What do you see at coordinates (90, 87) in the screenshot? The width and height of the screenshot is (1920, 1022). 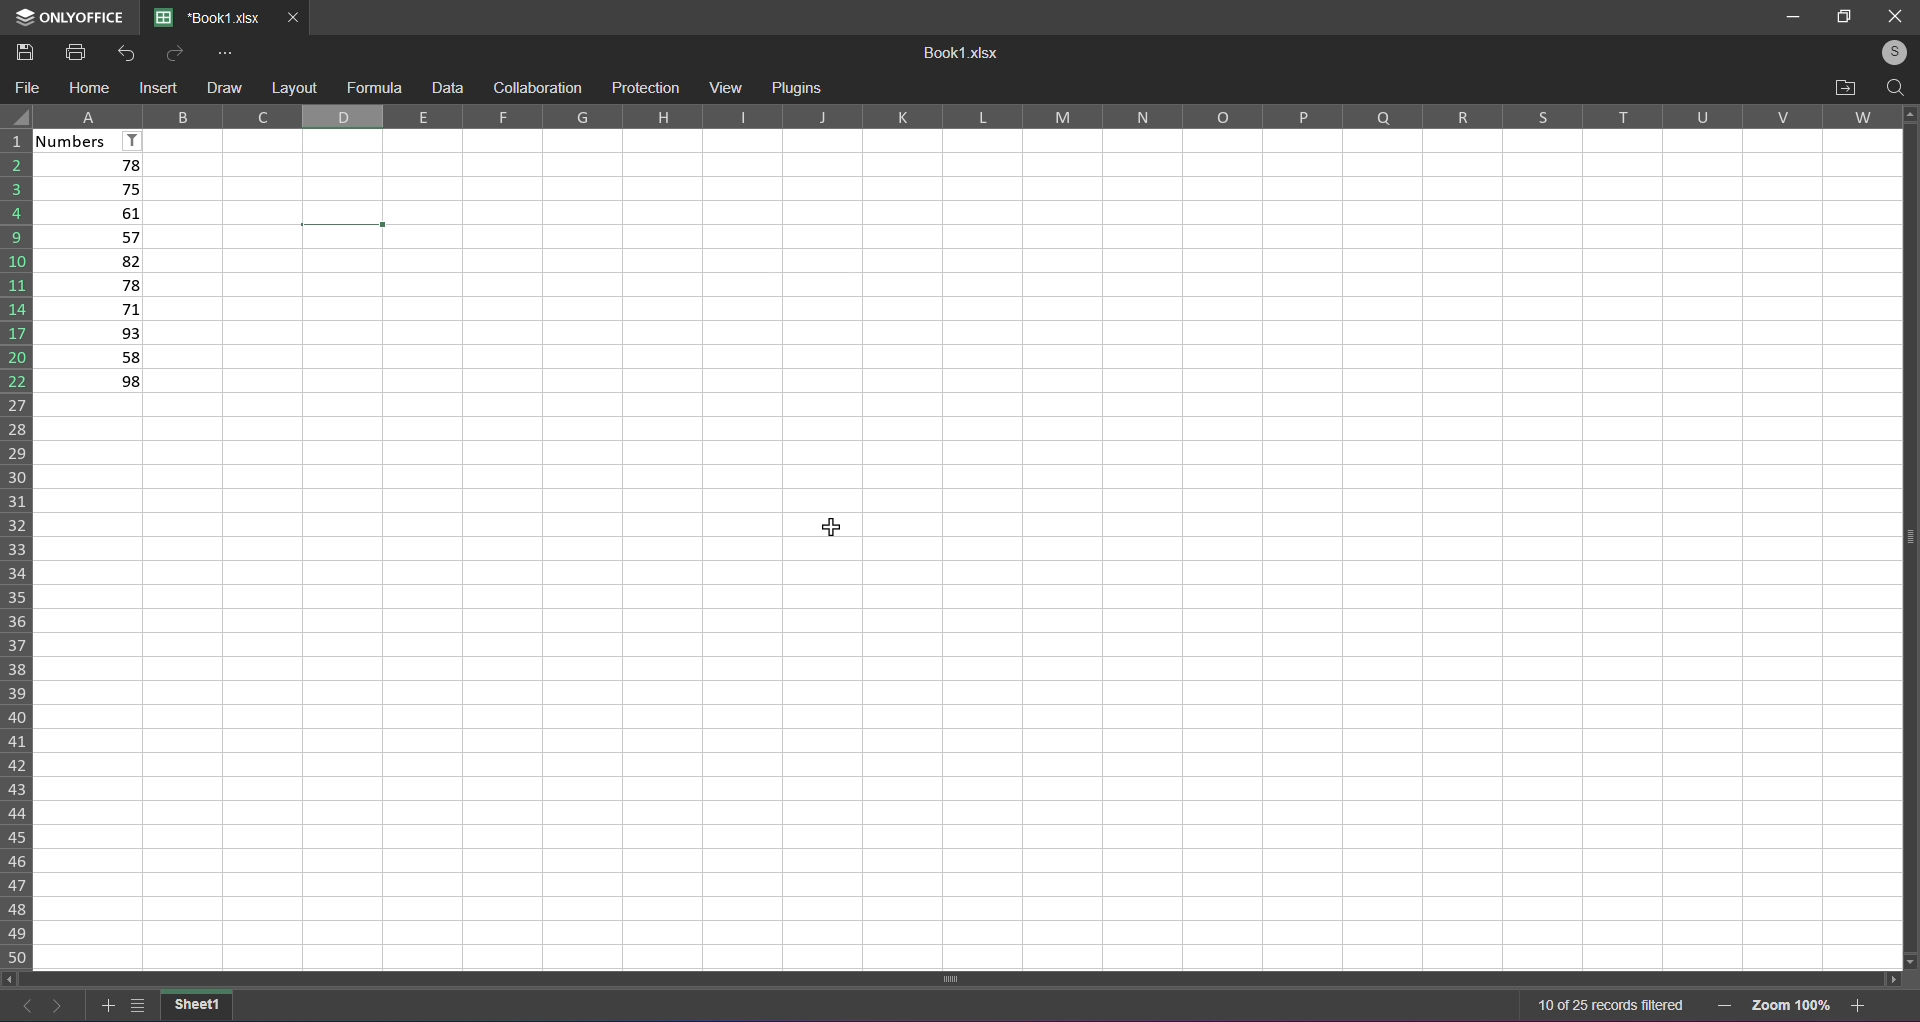 I see `home` at bounding box center [90, 87].